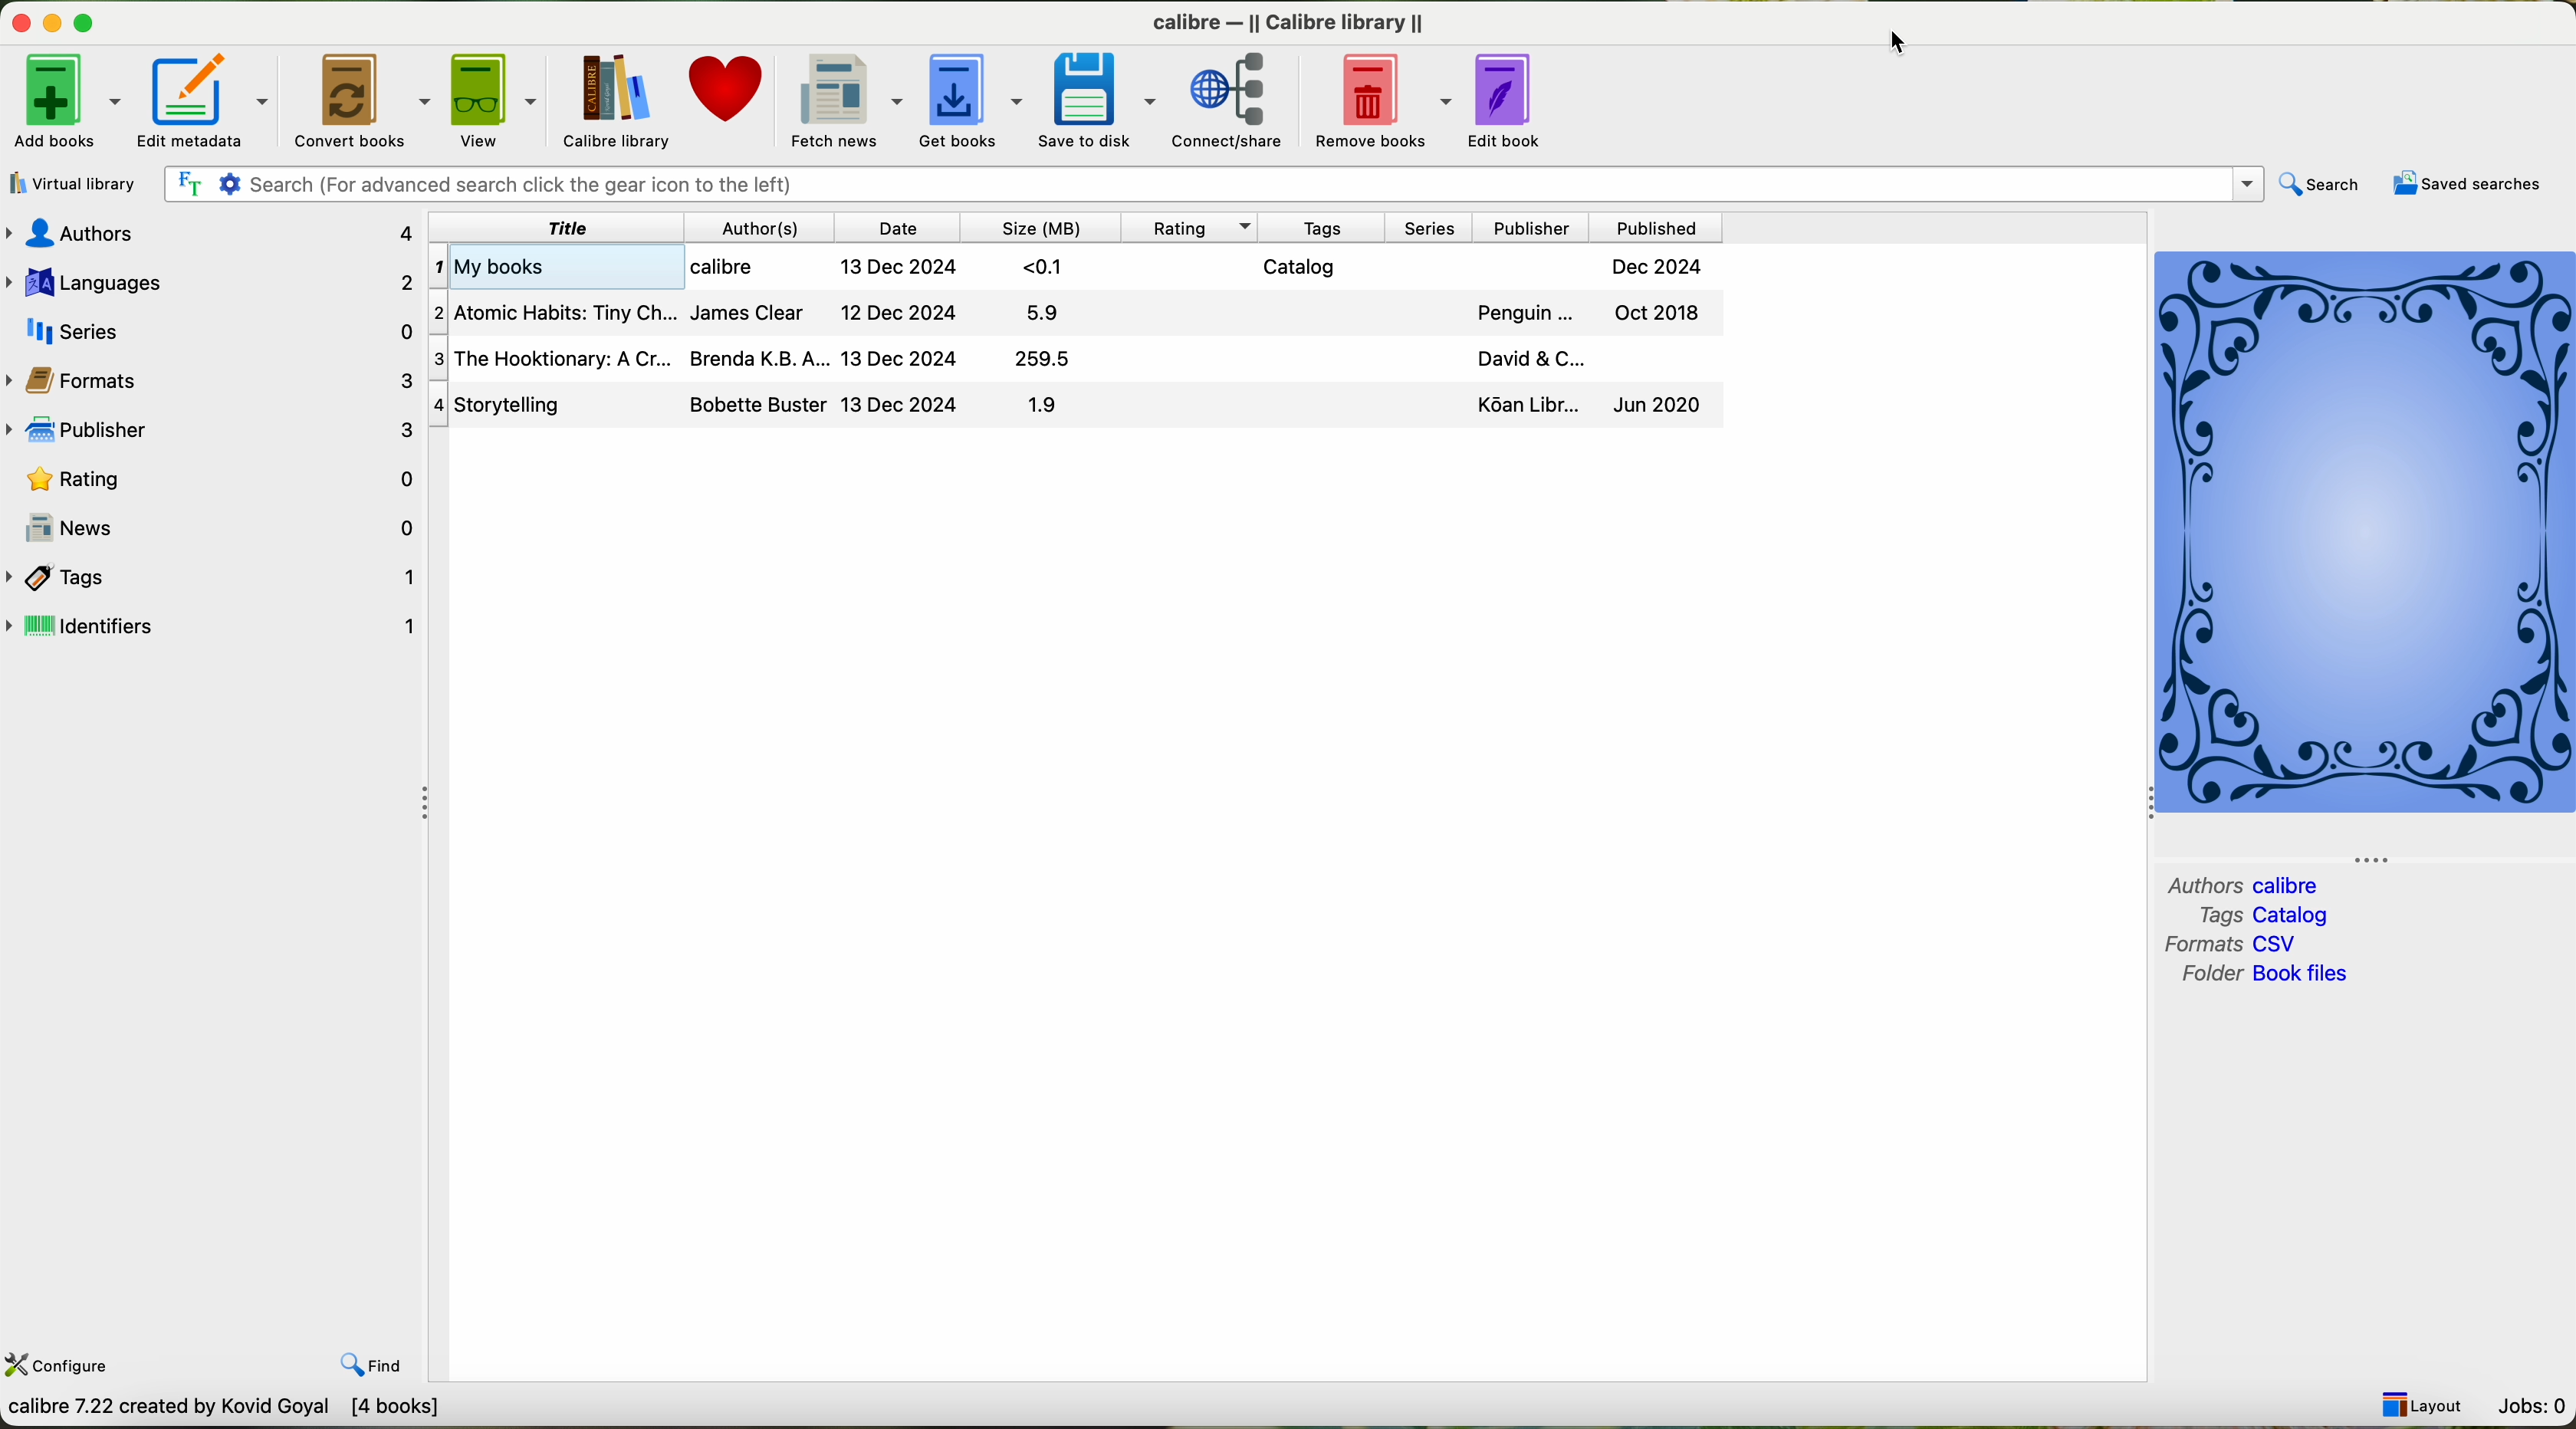  What do you see at coordinates (211, 235) in the screenshot?
I see `authors` at bounding box center [211, 235].